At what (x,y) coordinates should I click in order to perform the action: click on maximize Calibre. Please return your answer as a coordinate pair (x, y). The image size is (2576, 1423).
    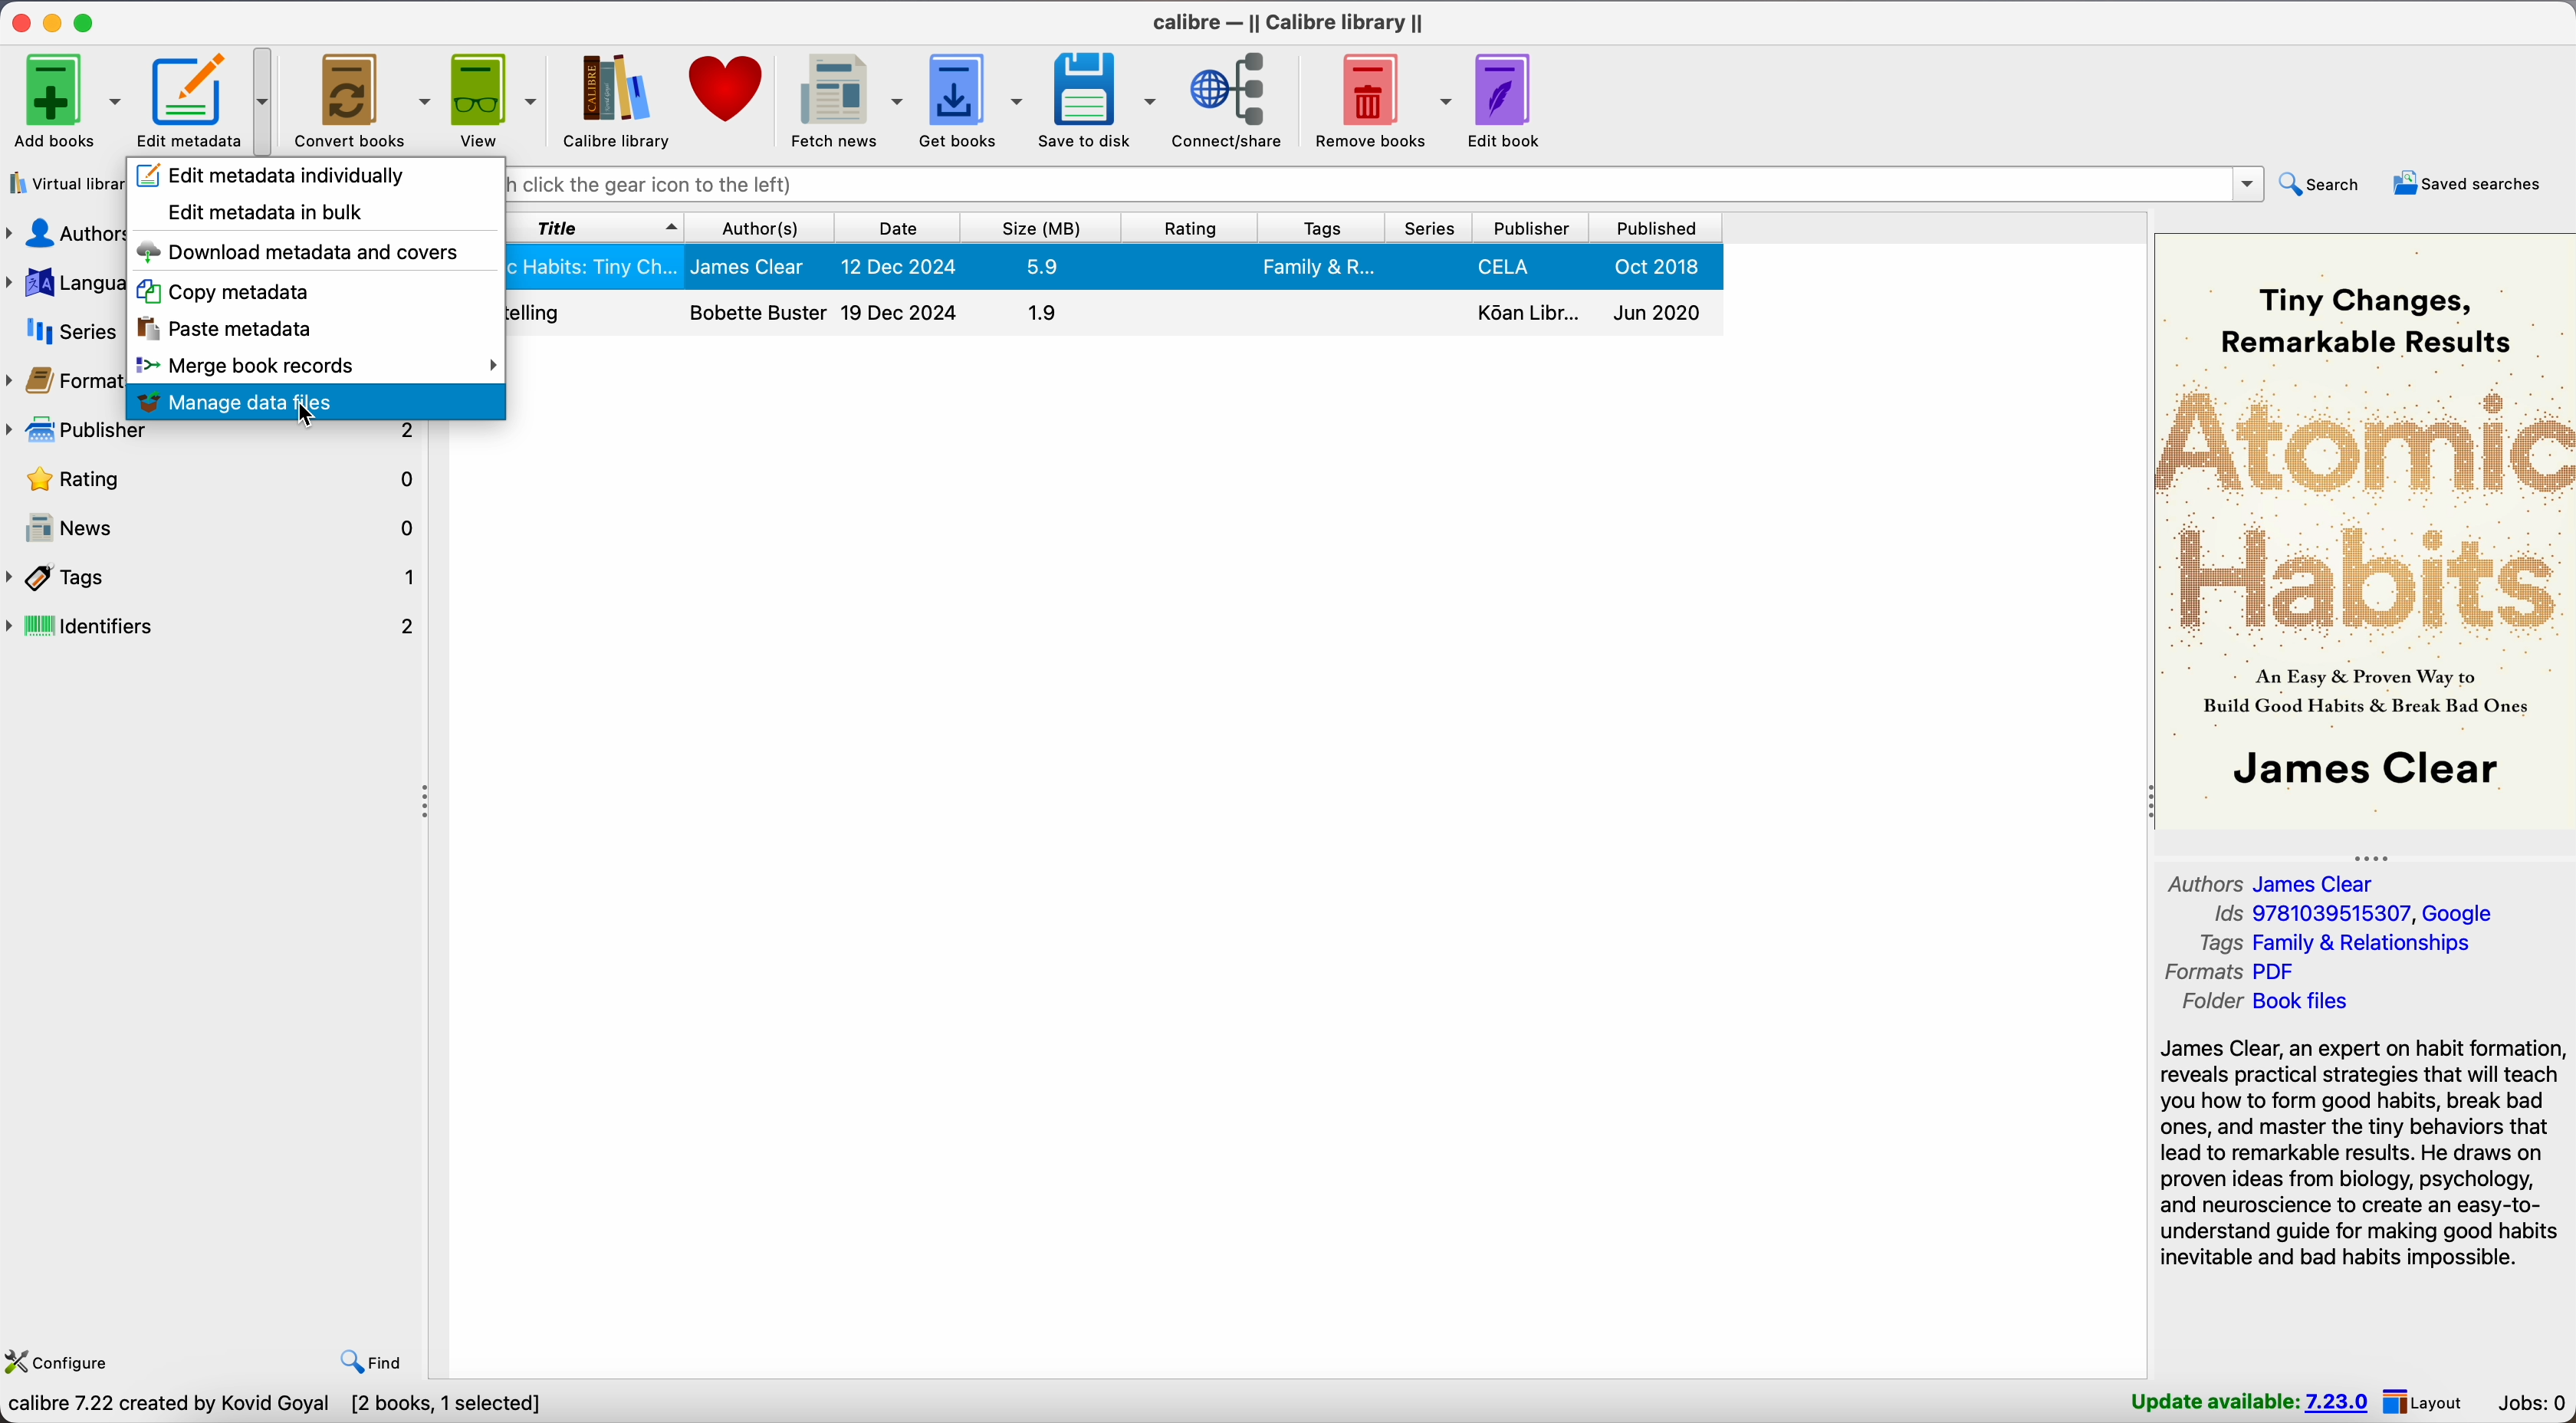
    Looking at the image, I should click on (85, 20).